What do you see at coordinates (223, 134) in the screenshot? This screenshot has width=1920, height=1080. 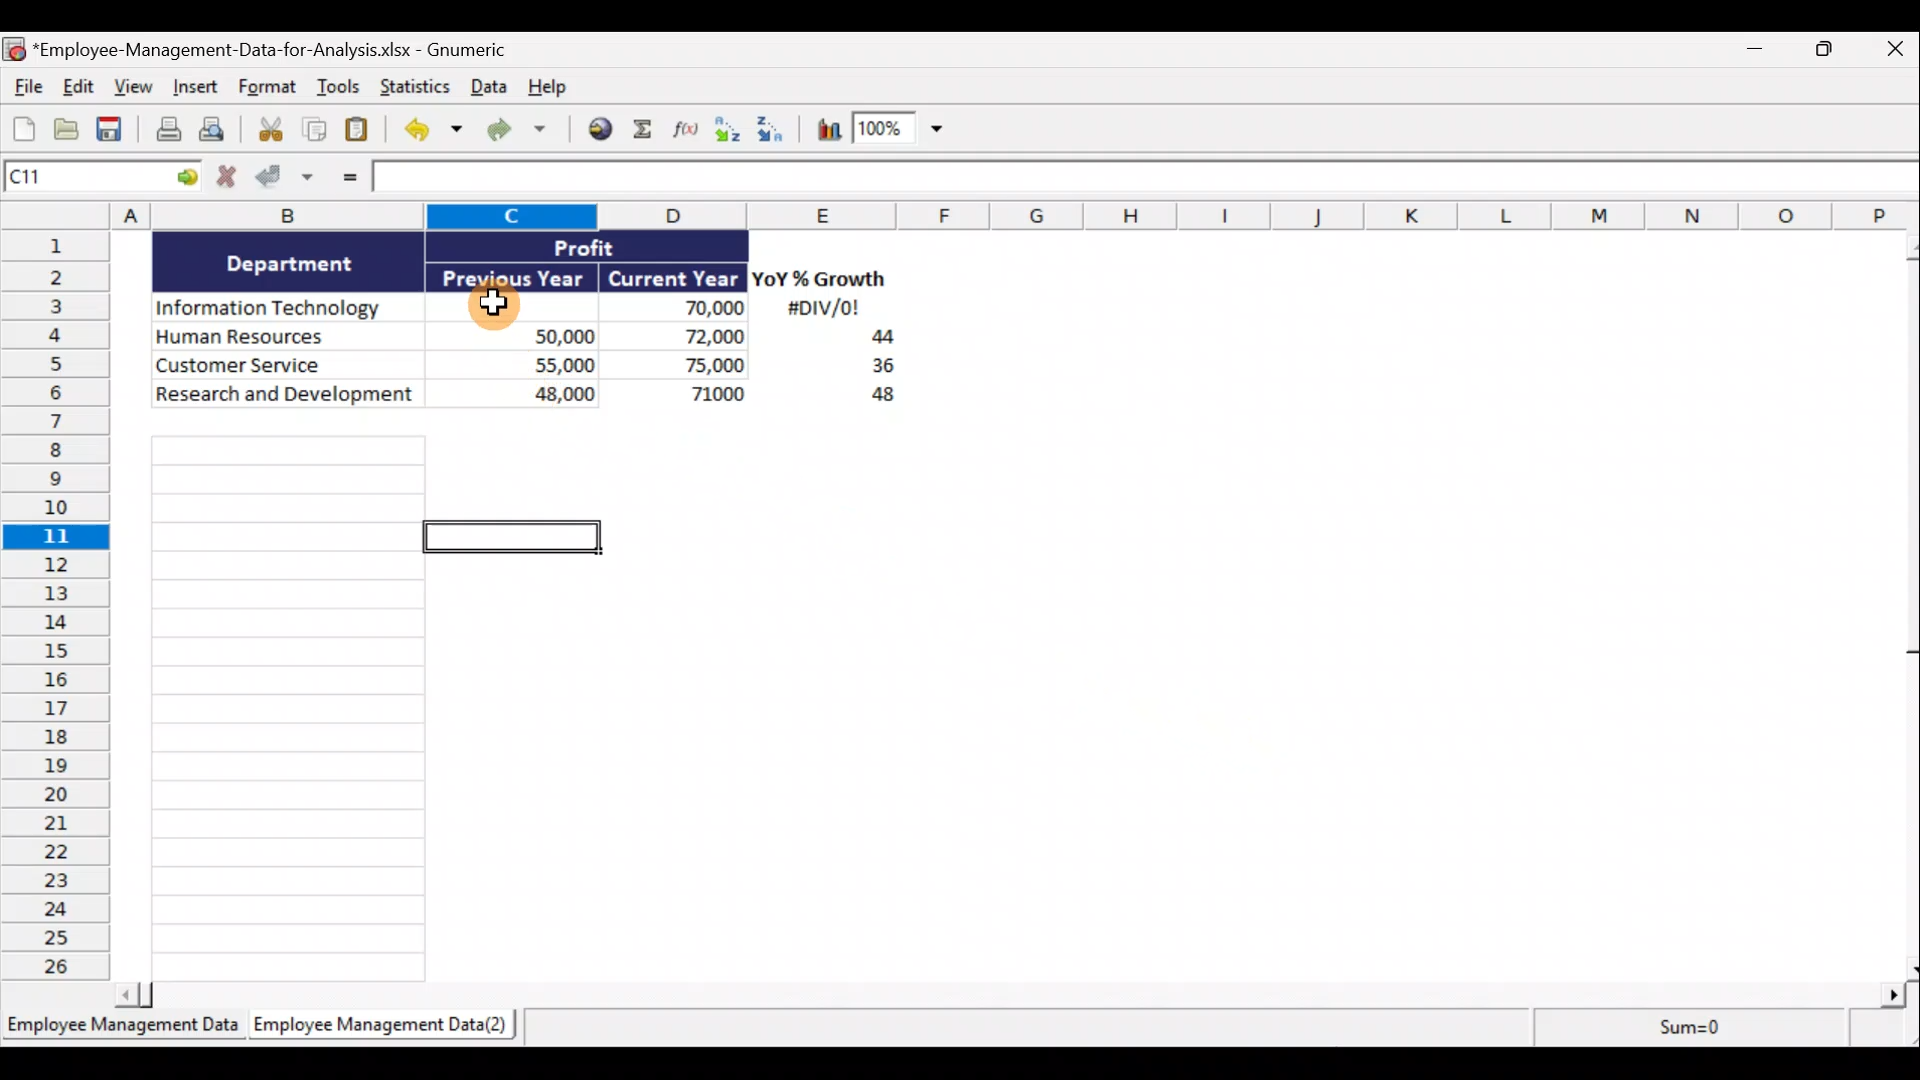 I see `Print preview` at bounding box center [223, 134].